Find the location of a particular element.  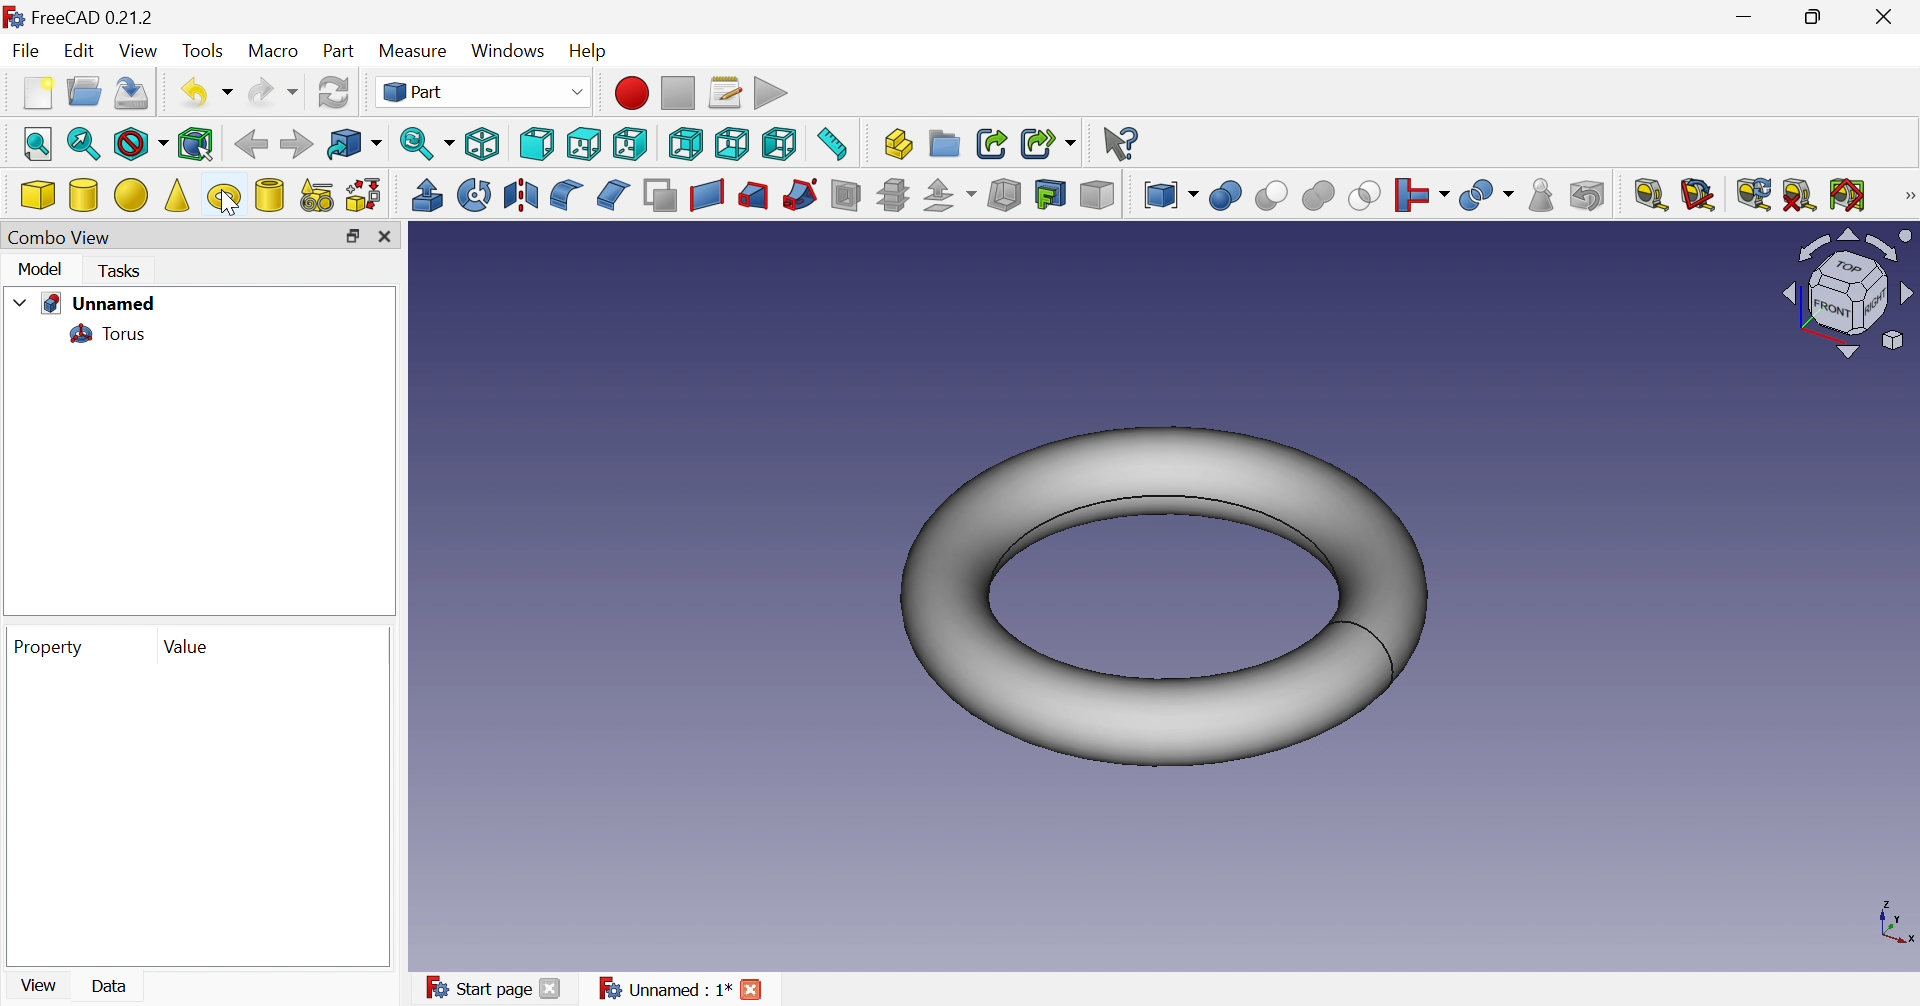

Minimize is located at coordinates (1752, 16).